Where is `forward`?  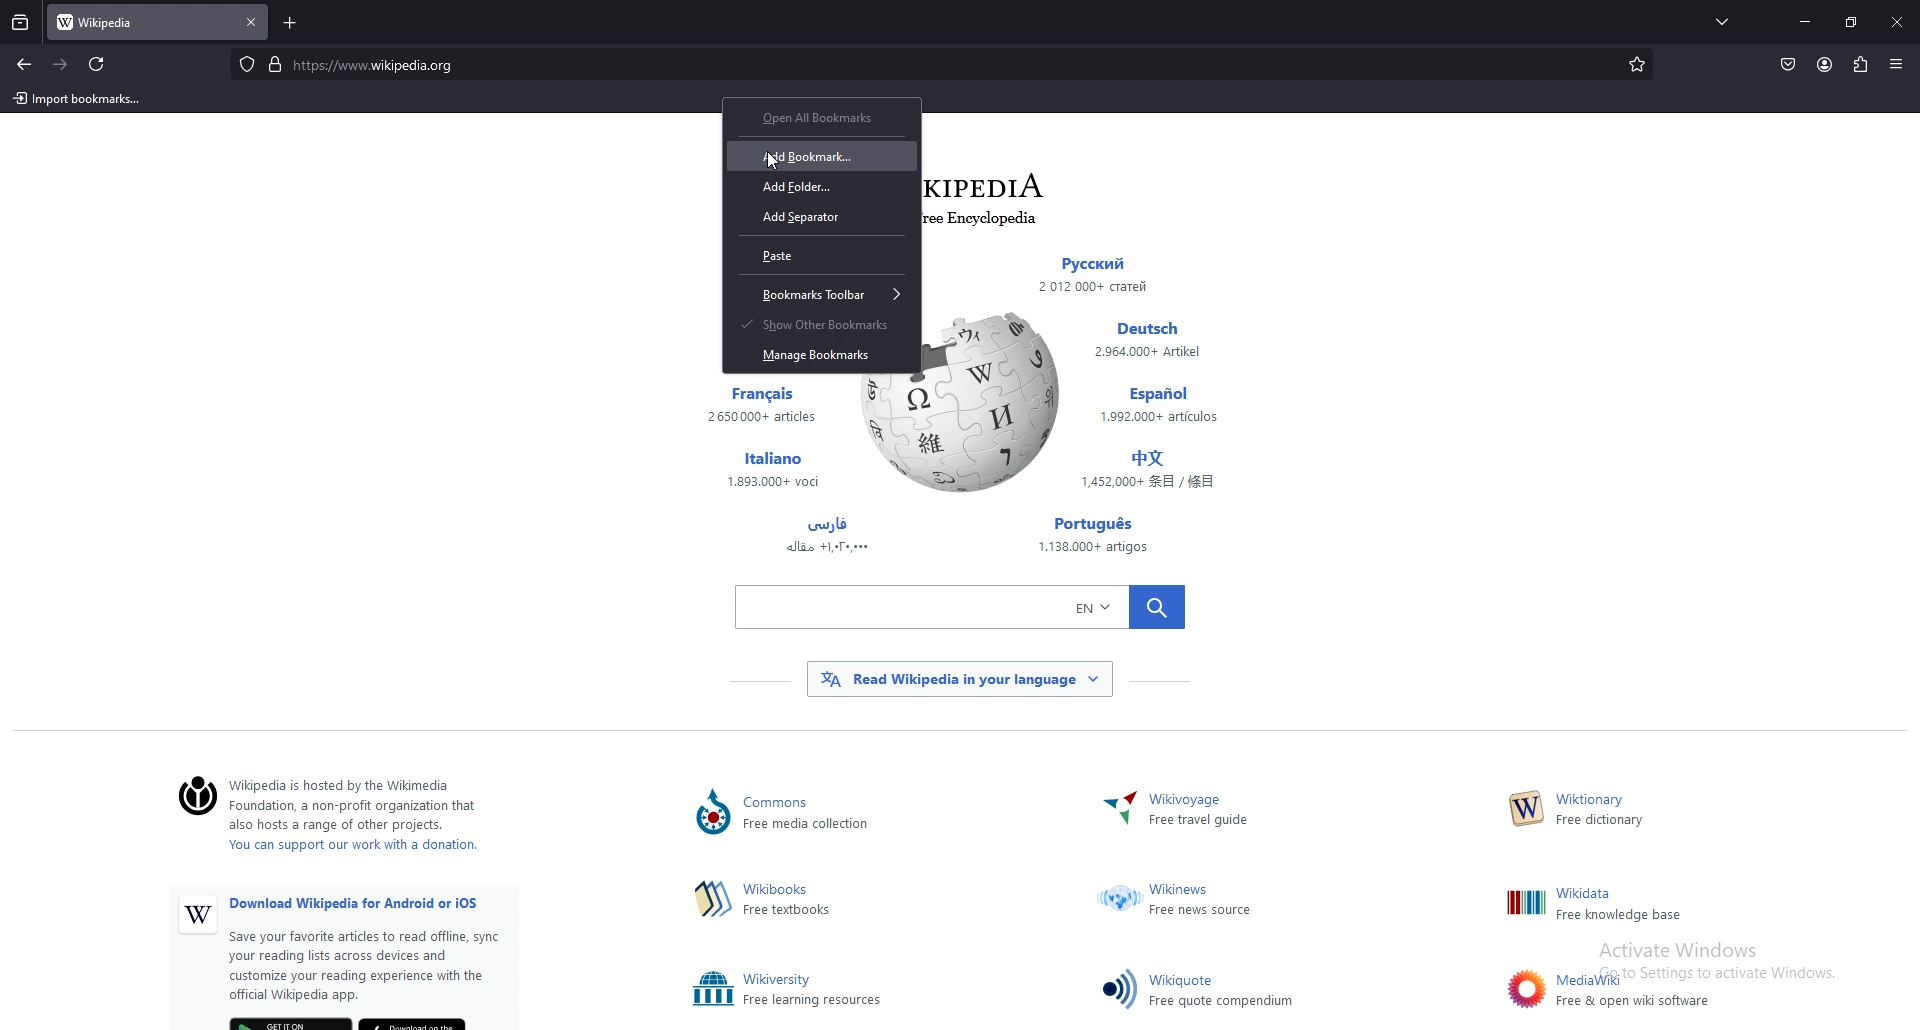 forward is located at coordinates (61, 65).